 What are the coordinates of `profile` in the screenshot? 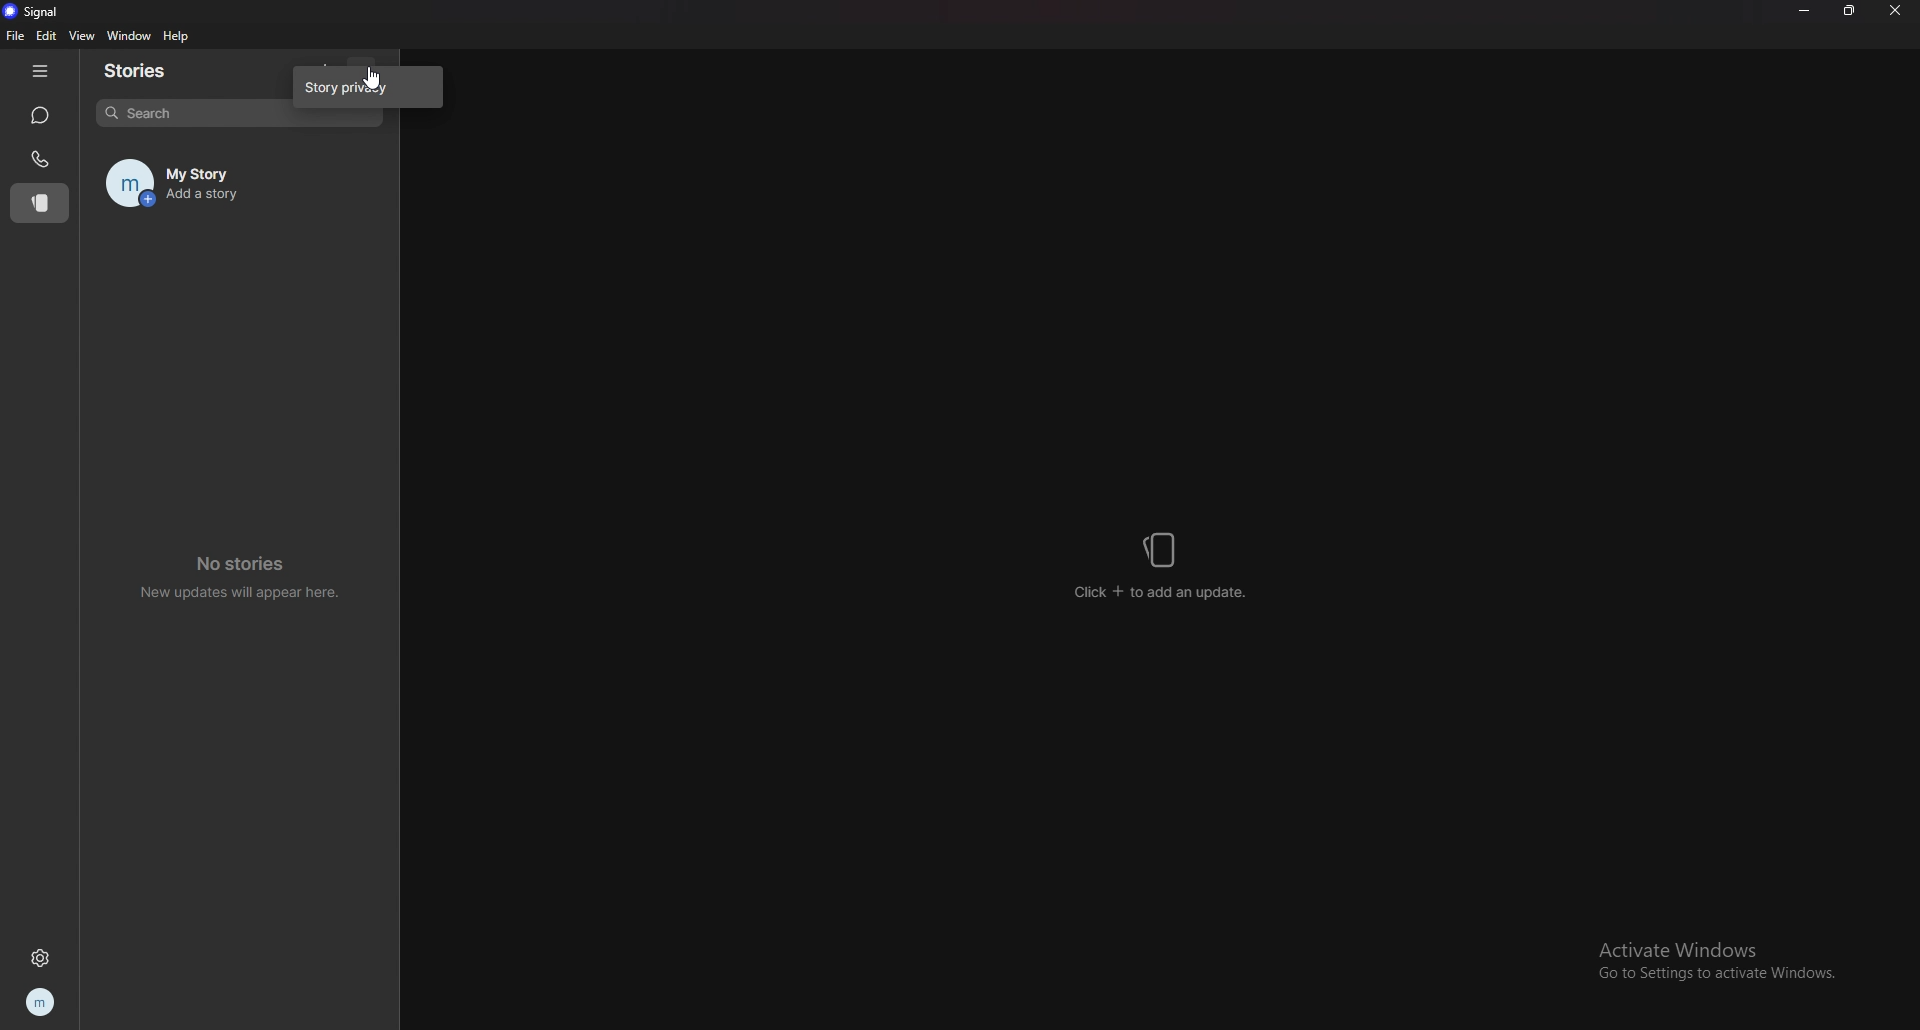 It's located at (42, 1001).